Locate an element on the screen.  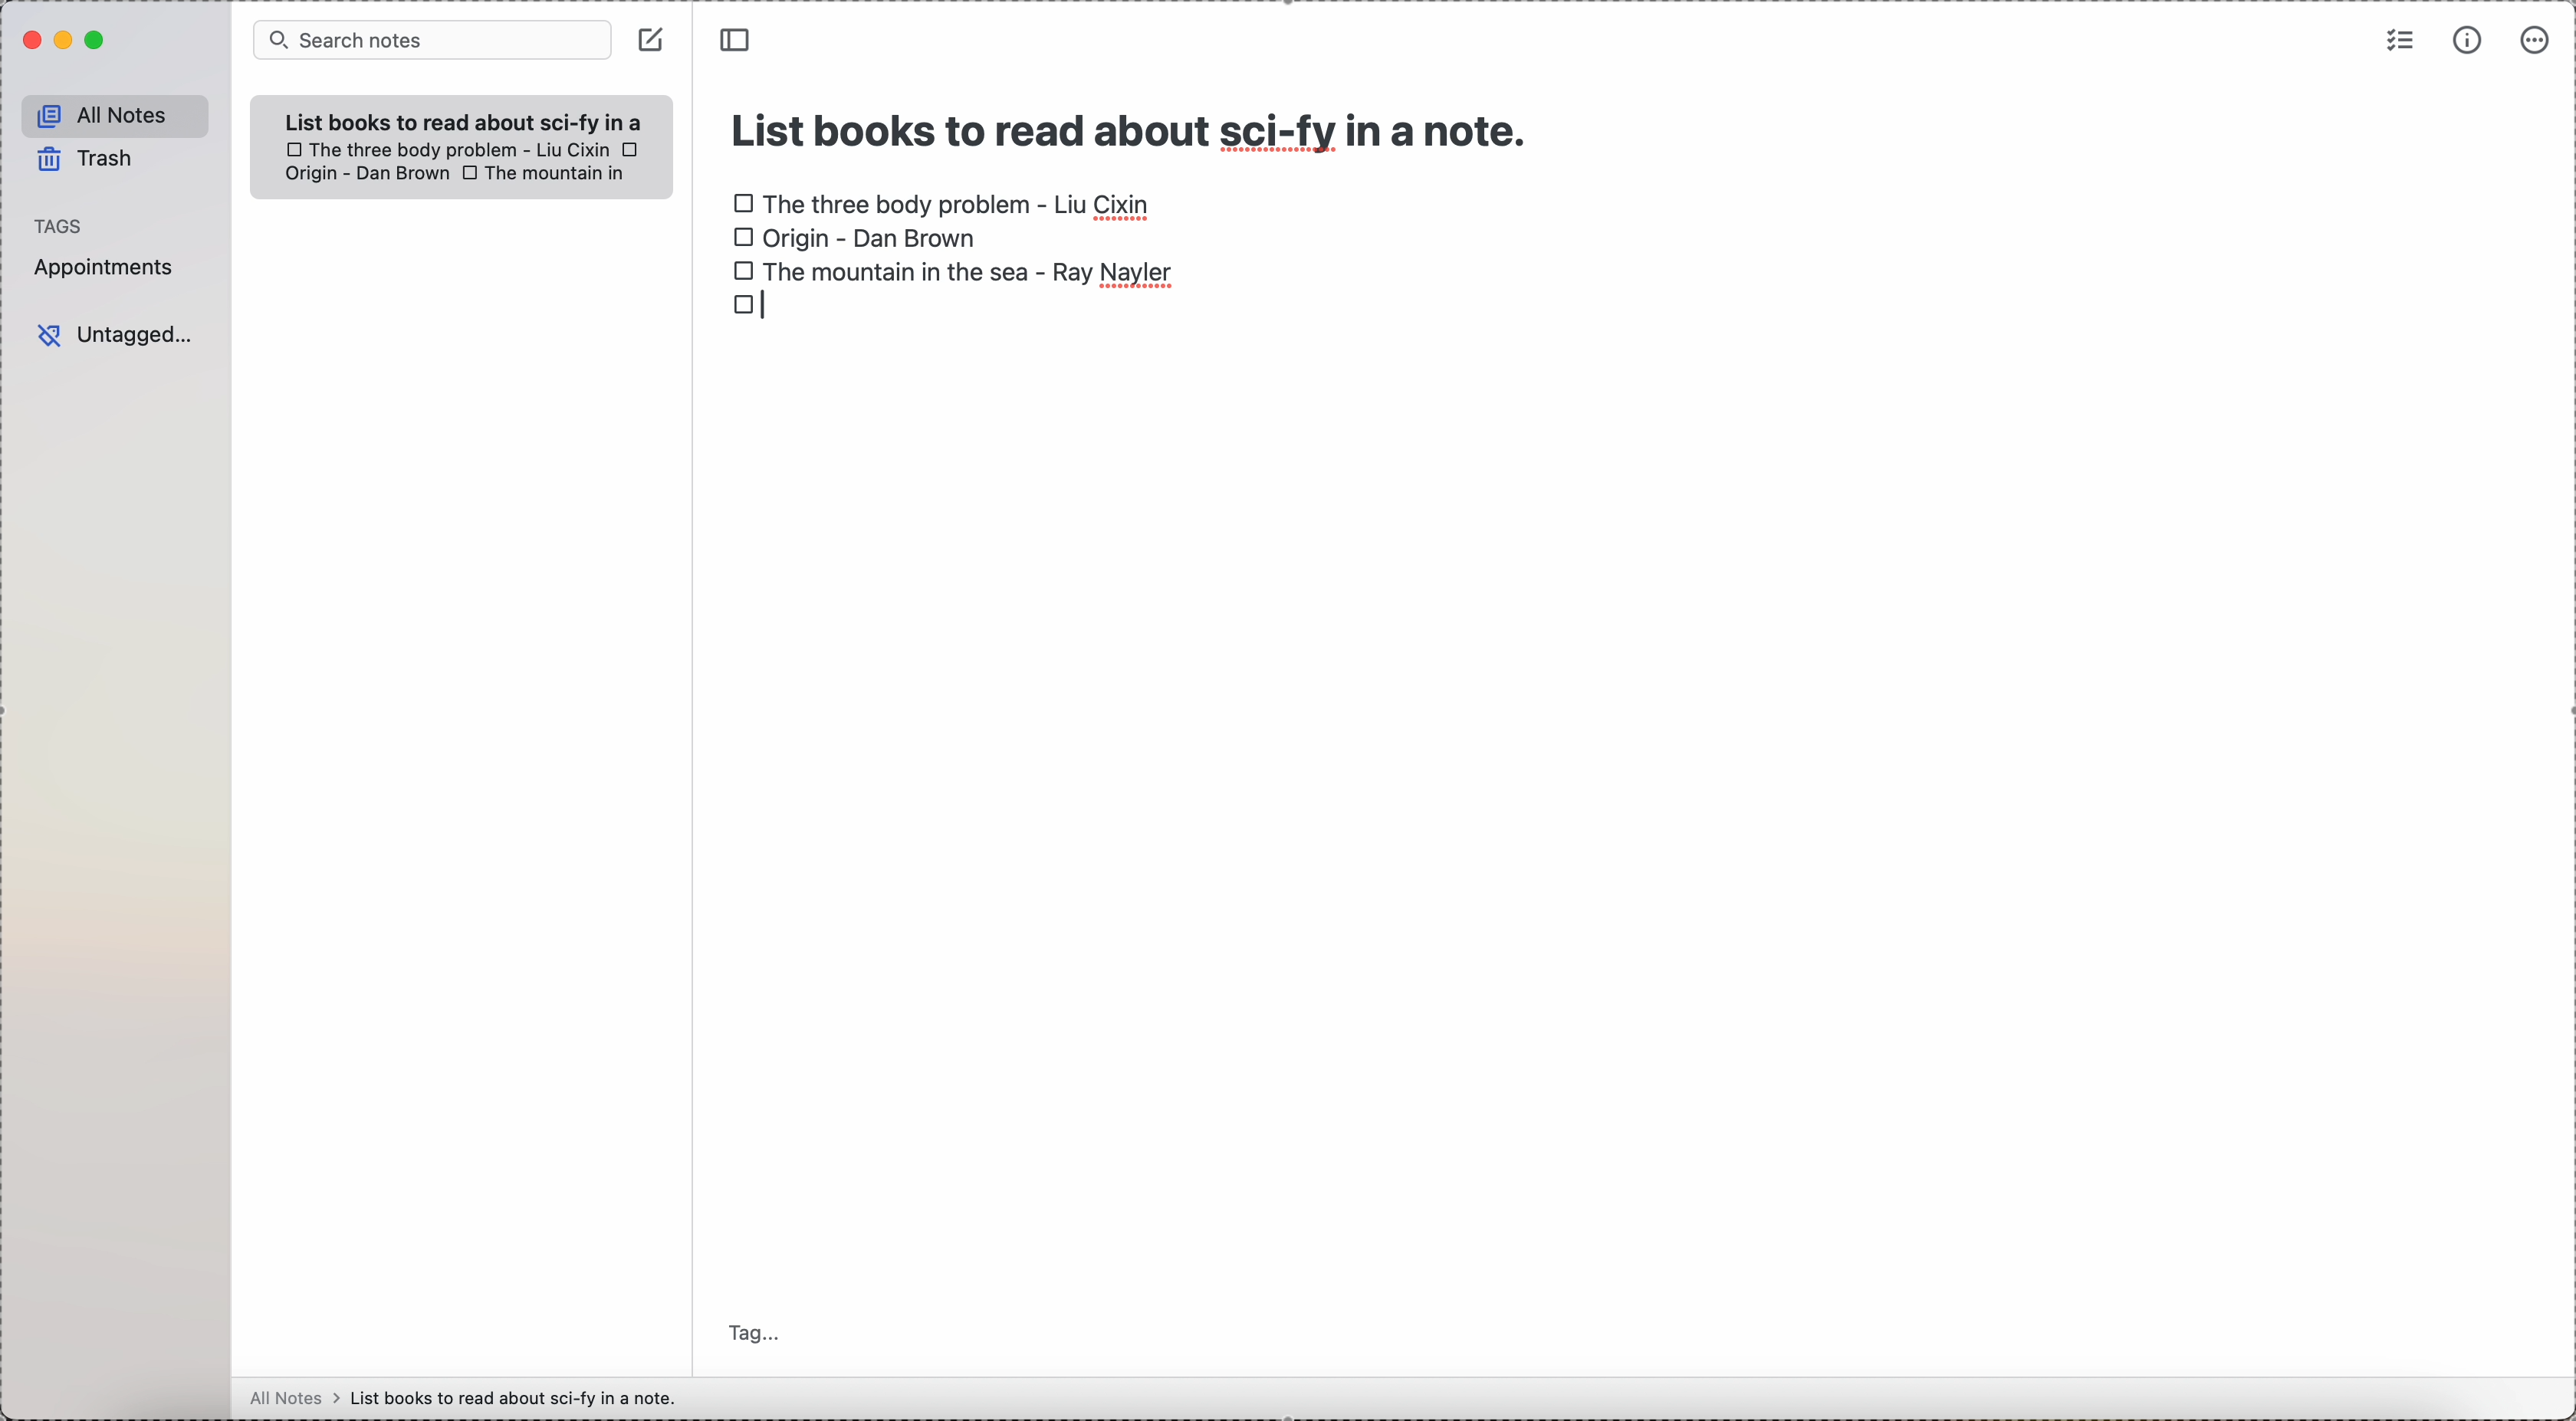
appointments tag is located at coordinates (105, 269).